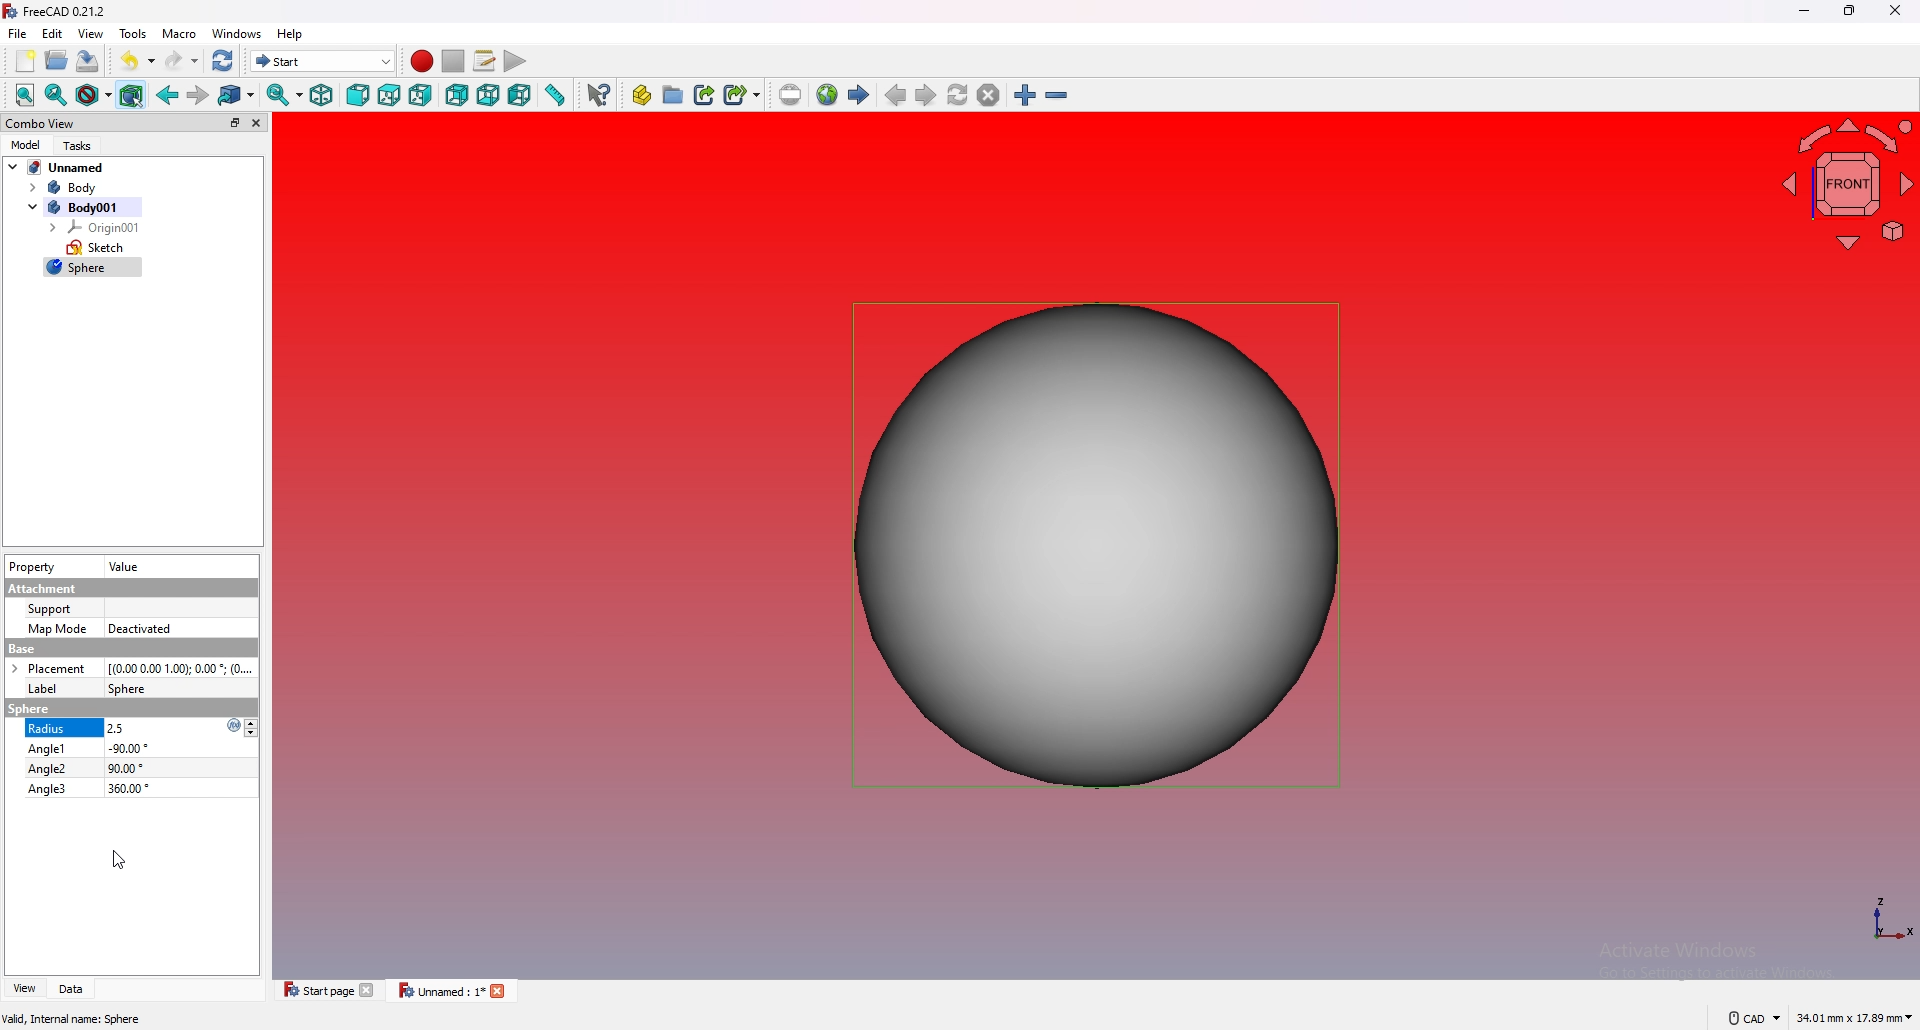 The width and height of the screenshot is (1920, 1030). Describe the element at coordinates (642, 95) in the screenshot. I see `create part` at that location.